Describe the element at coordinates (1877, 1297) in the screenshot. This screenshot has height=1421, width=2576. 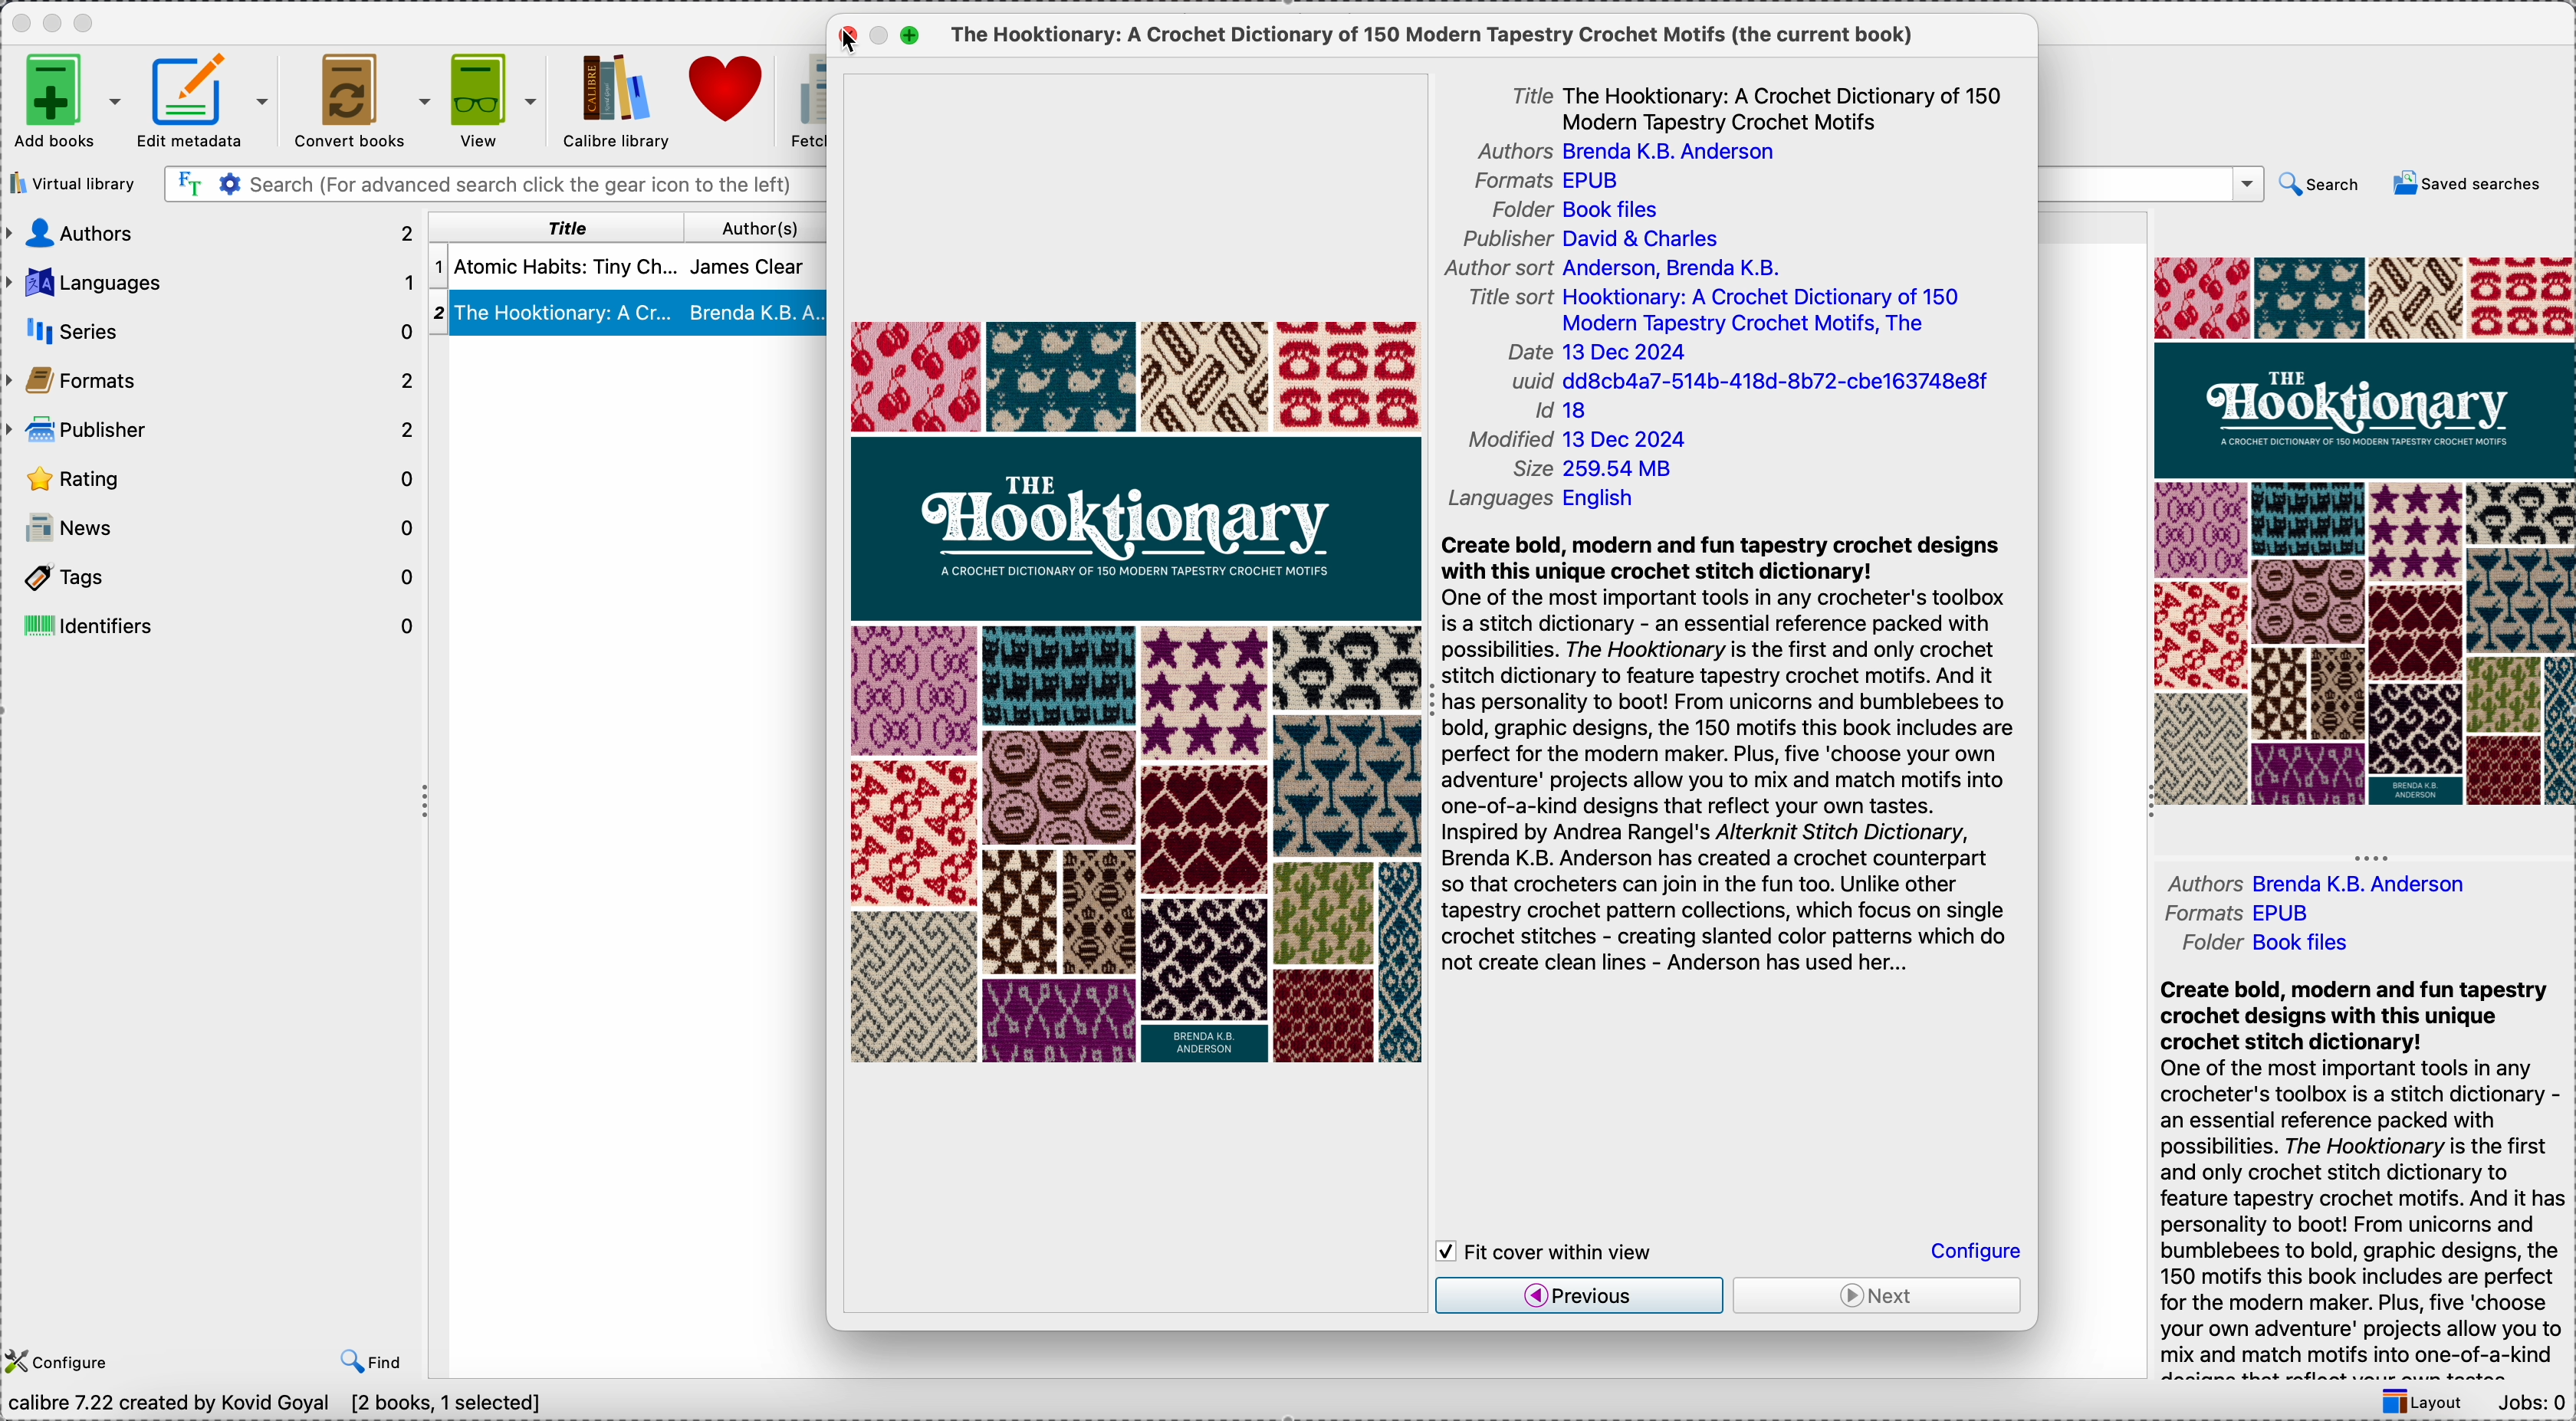
I see `Next` at that location.